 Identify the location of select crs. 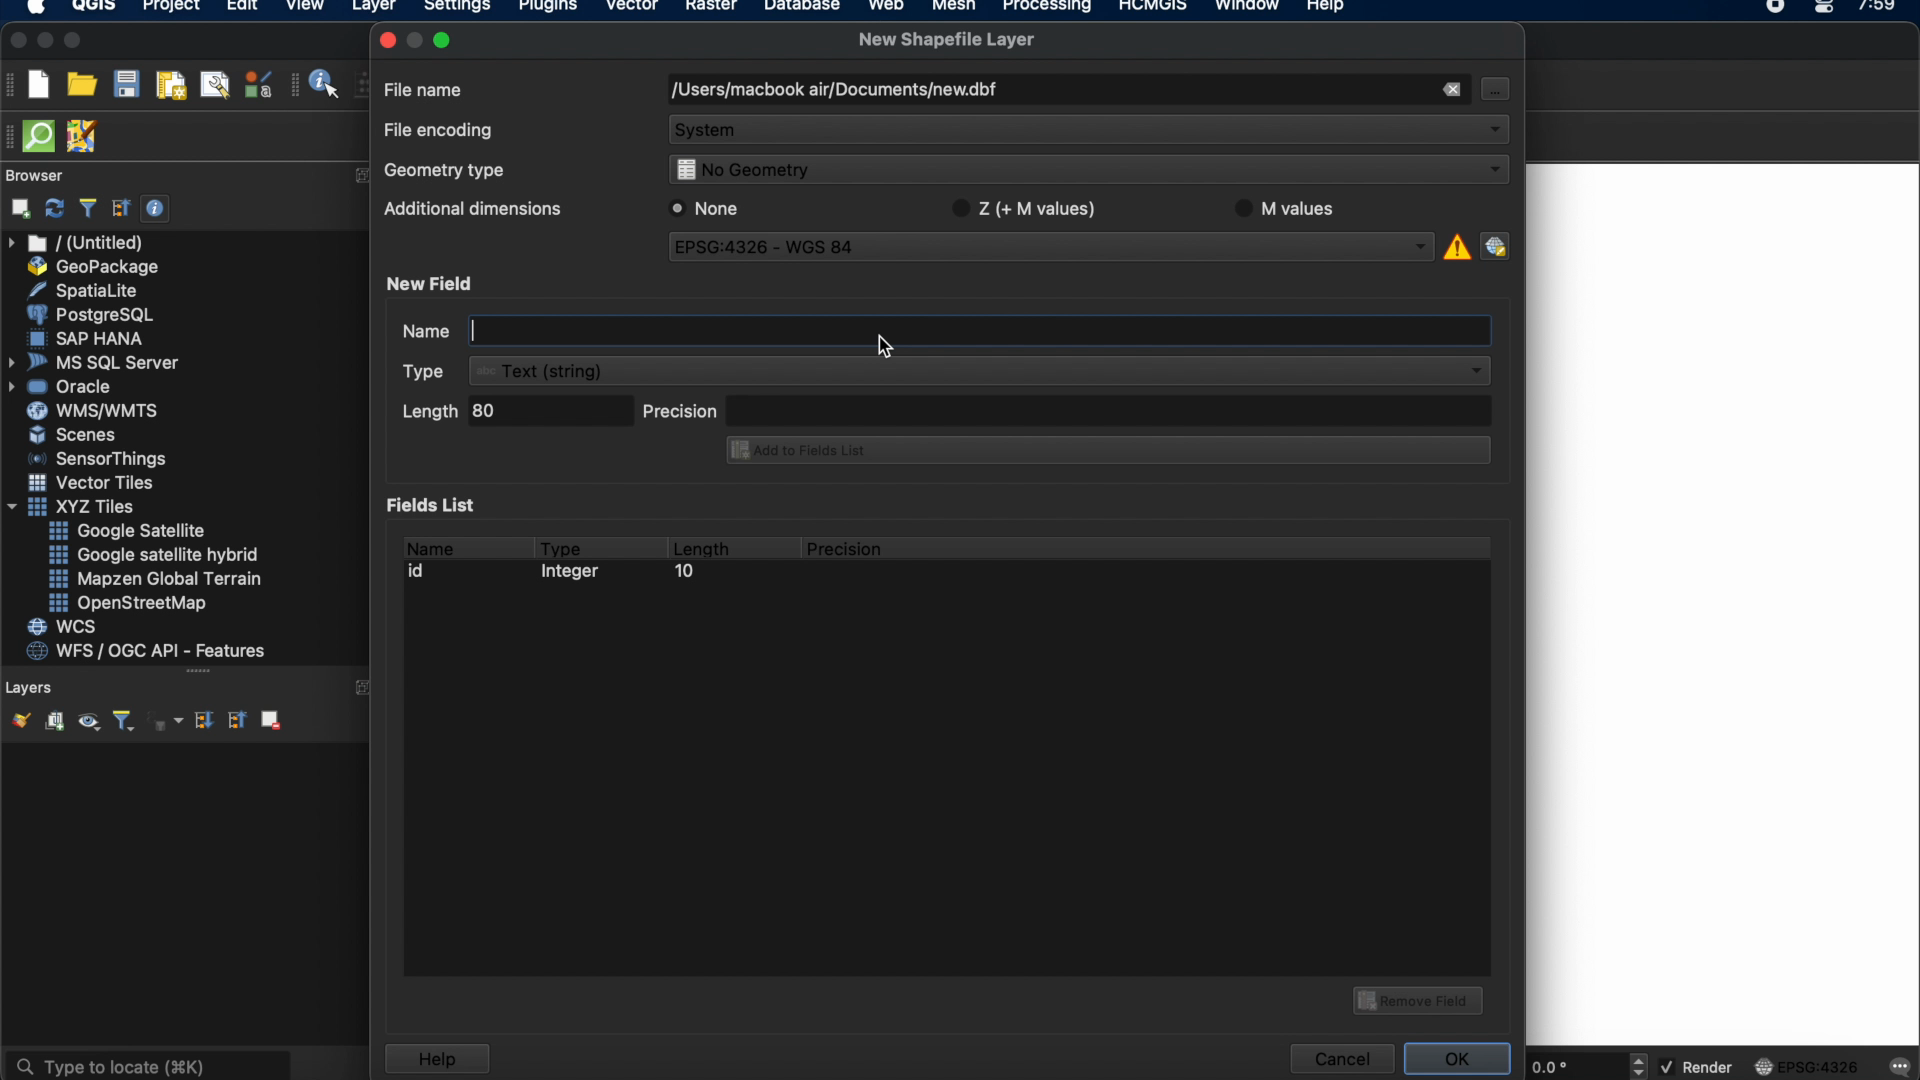
(1495, 245).